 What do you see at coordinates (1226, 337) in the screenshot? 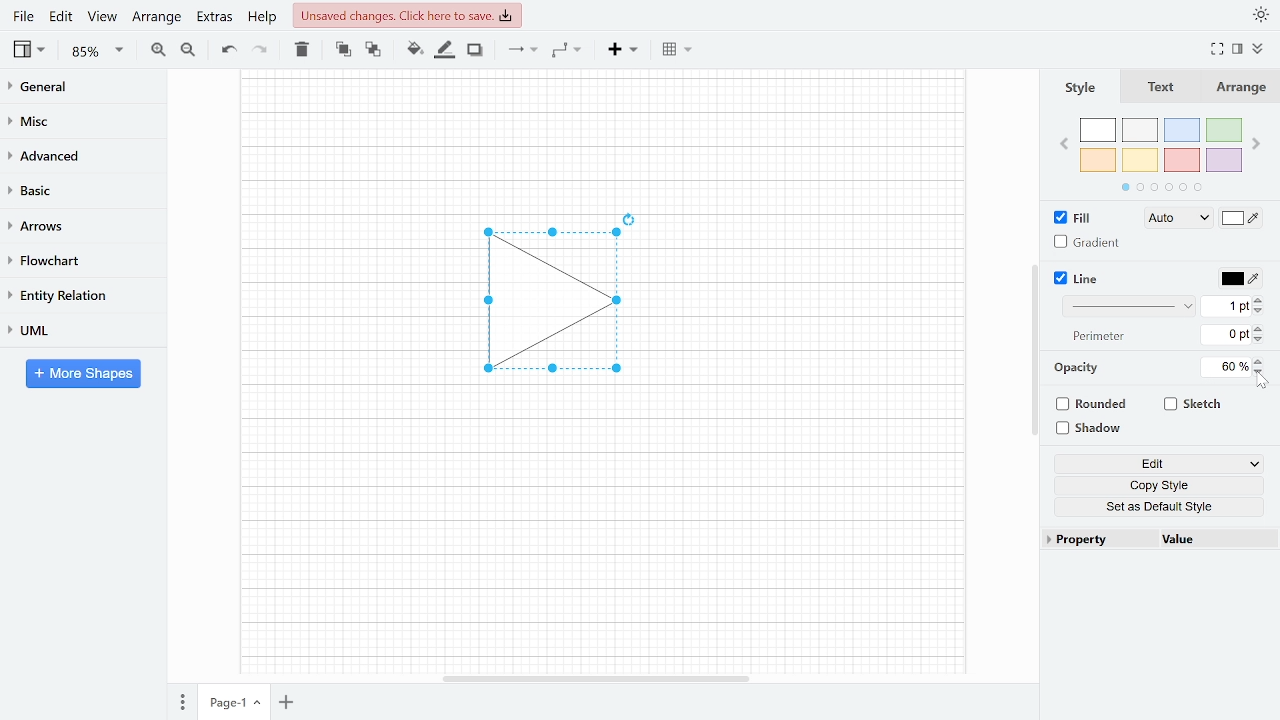
I see `Current perimeter` at bounding box center [1226, 337].